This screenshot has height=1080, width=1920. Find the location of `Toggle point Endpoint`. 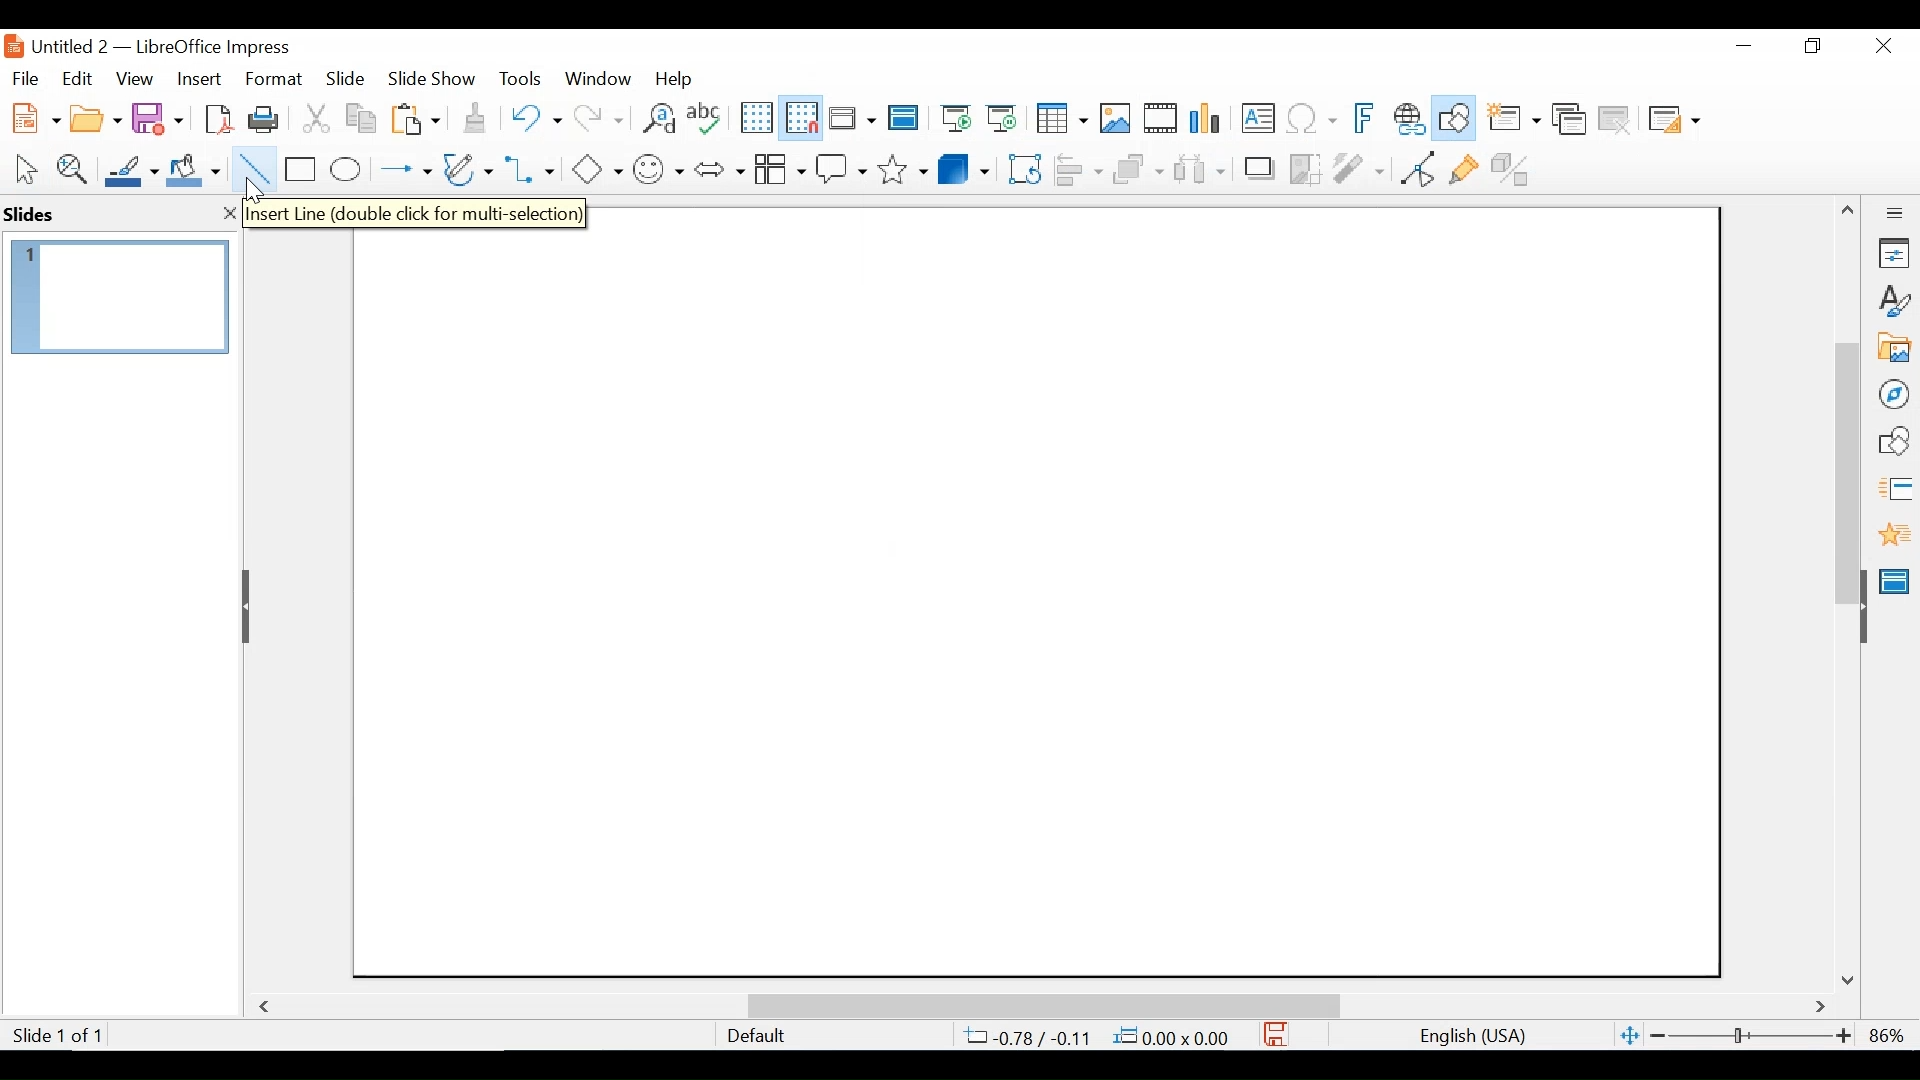

Toggle point Endpoint is located at coordinates (1414, 168).